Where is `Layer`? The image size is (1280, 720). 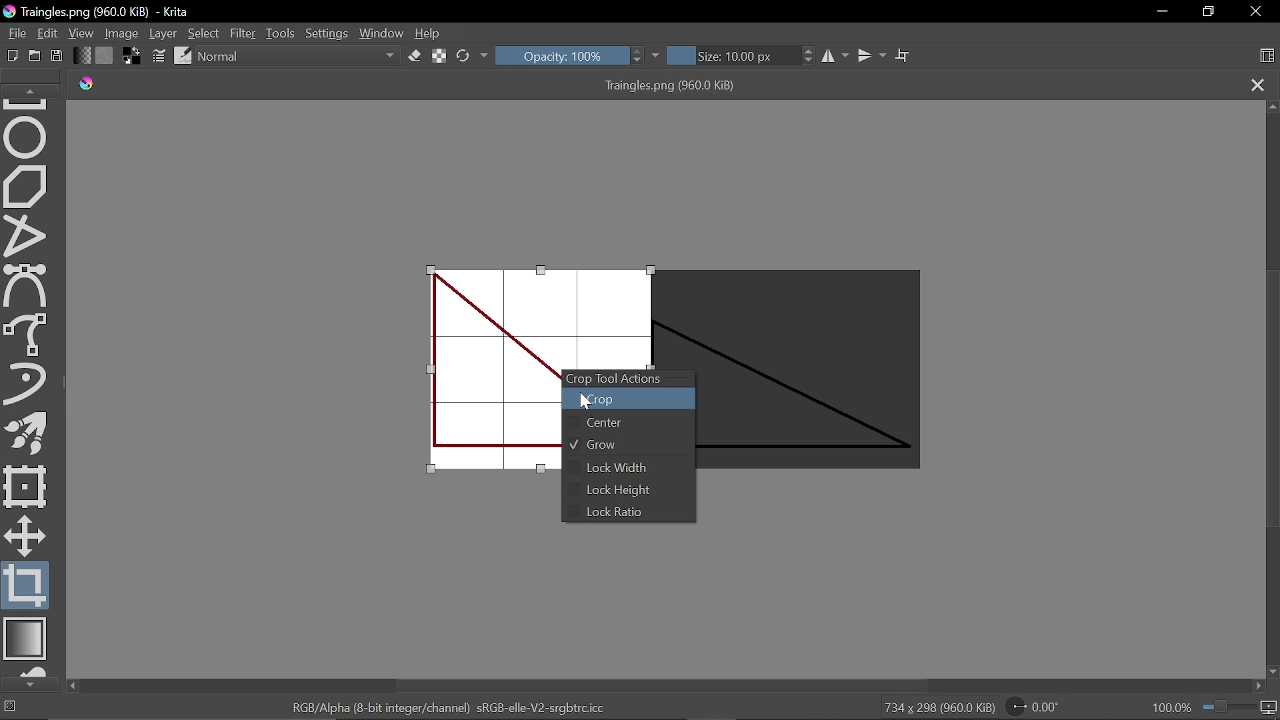 Layer is located at coordinates (164, 33).